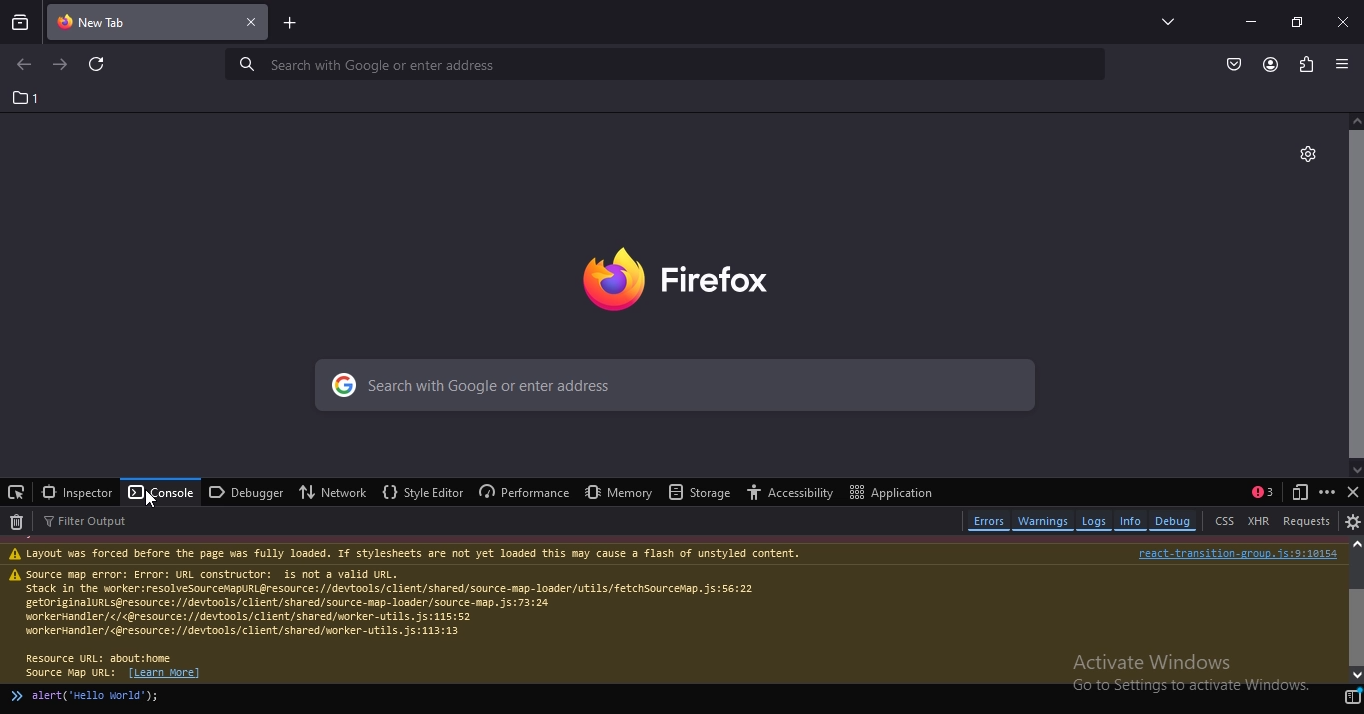  I want to click on cursor, so click(152, 498).